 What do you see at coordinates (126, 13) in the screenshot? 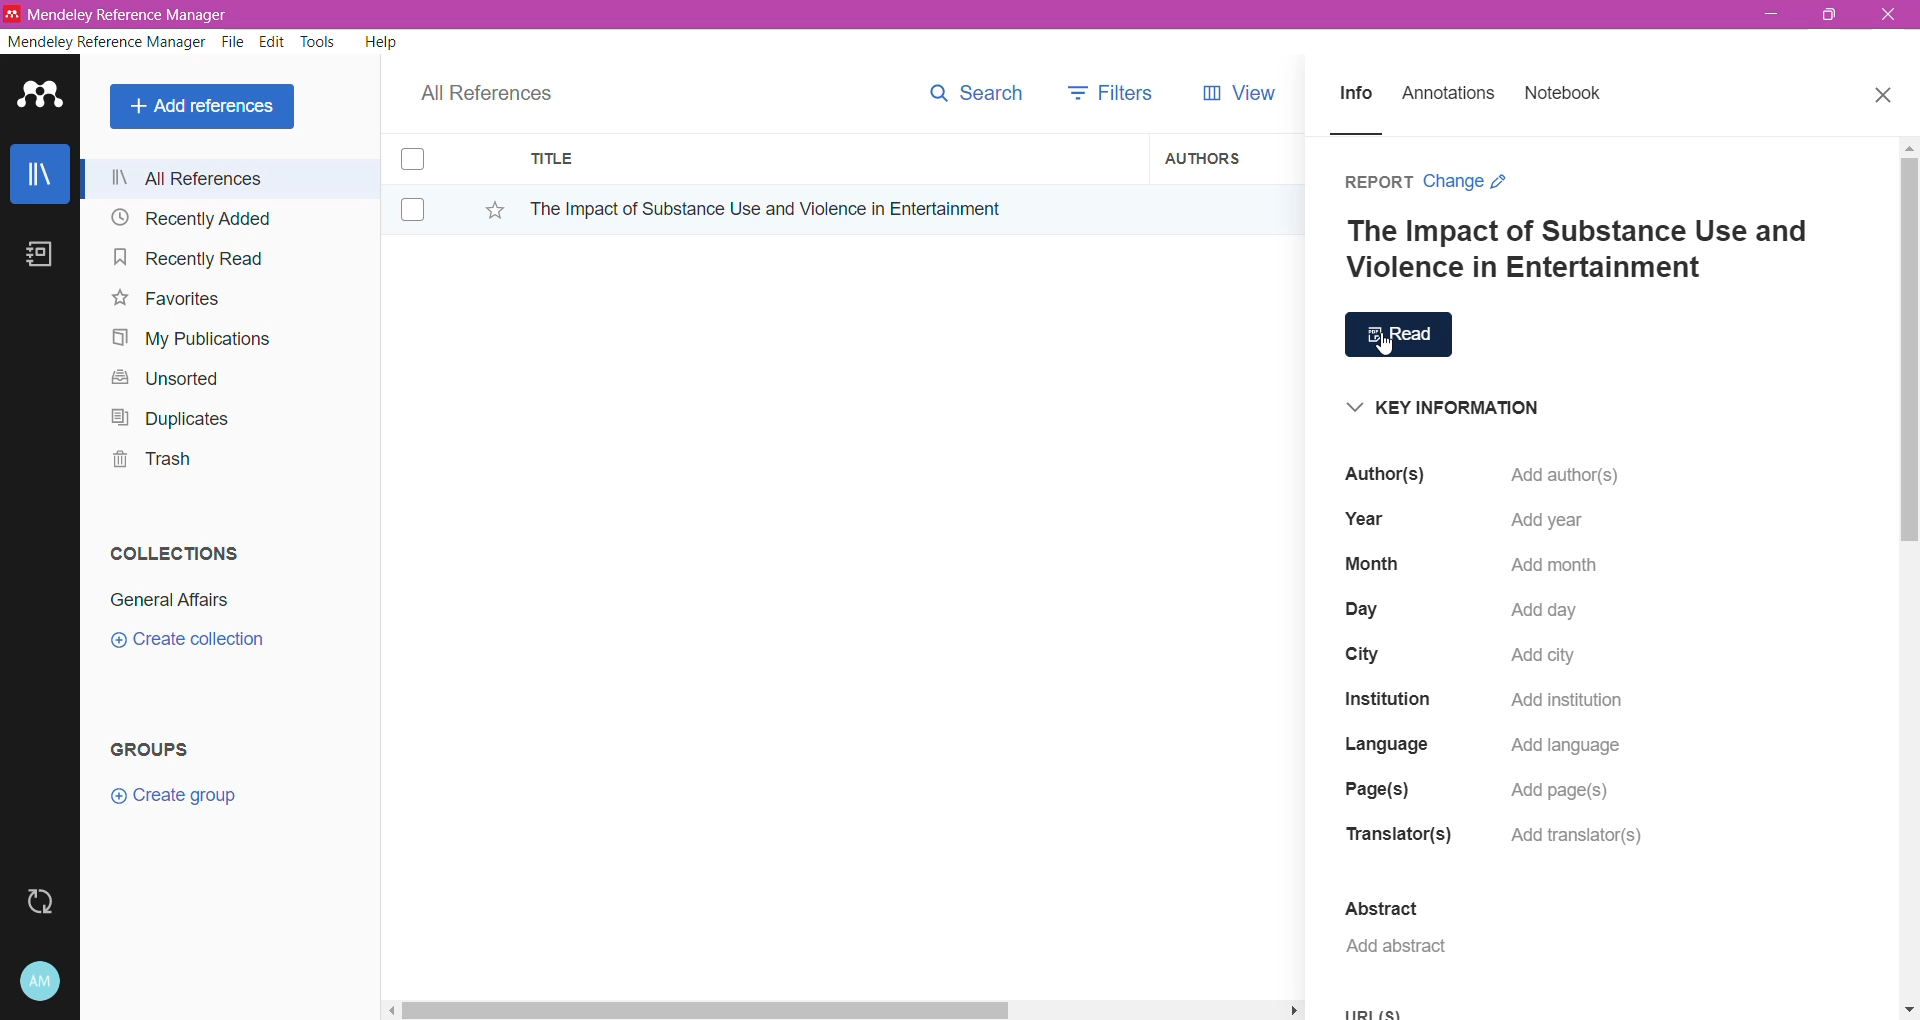
I see `Application Name` at bounding box center [126, 13].